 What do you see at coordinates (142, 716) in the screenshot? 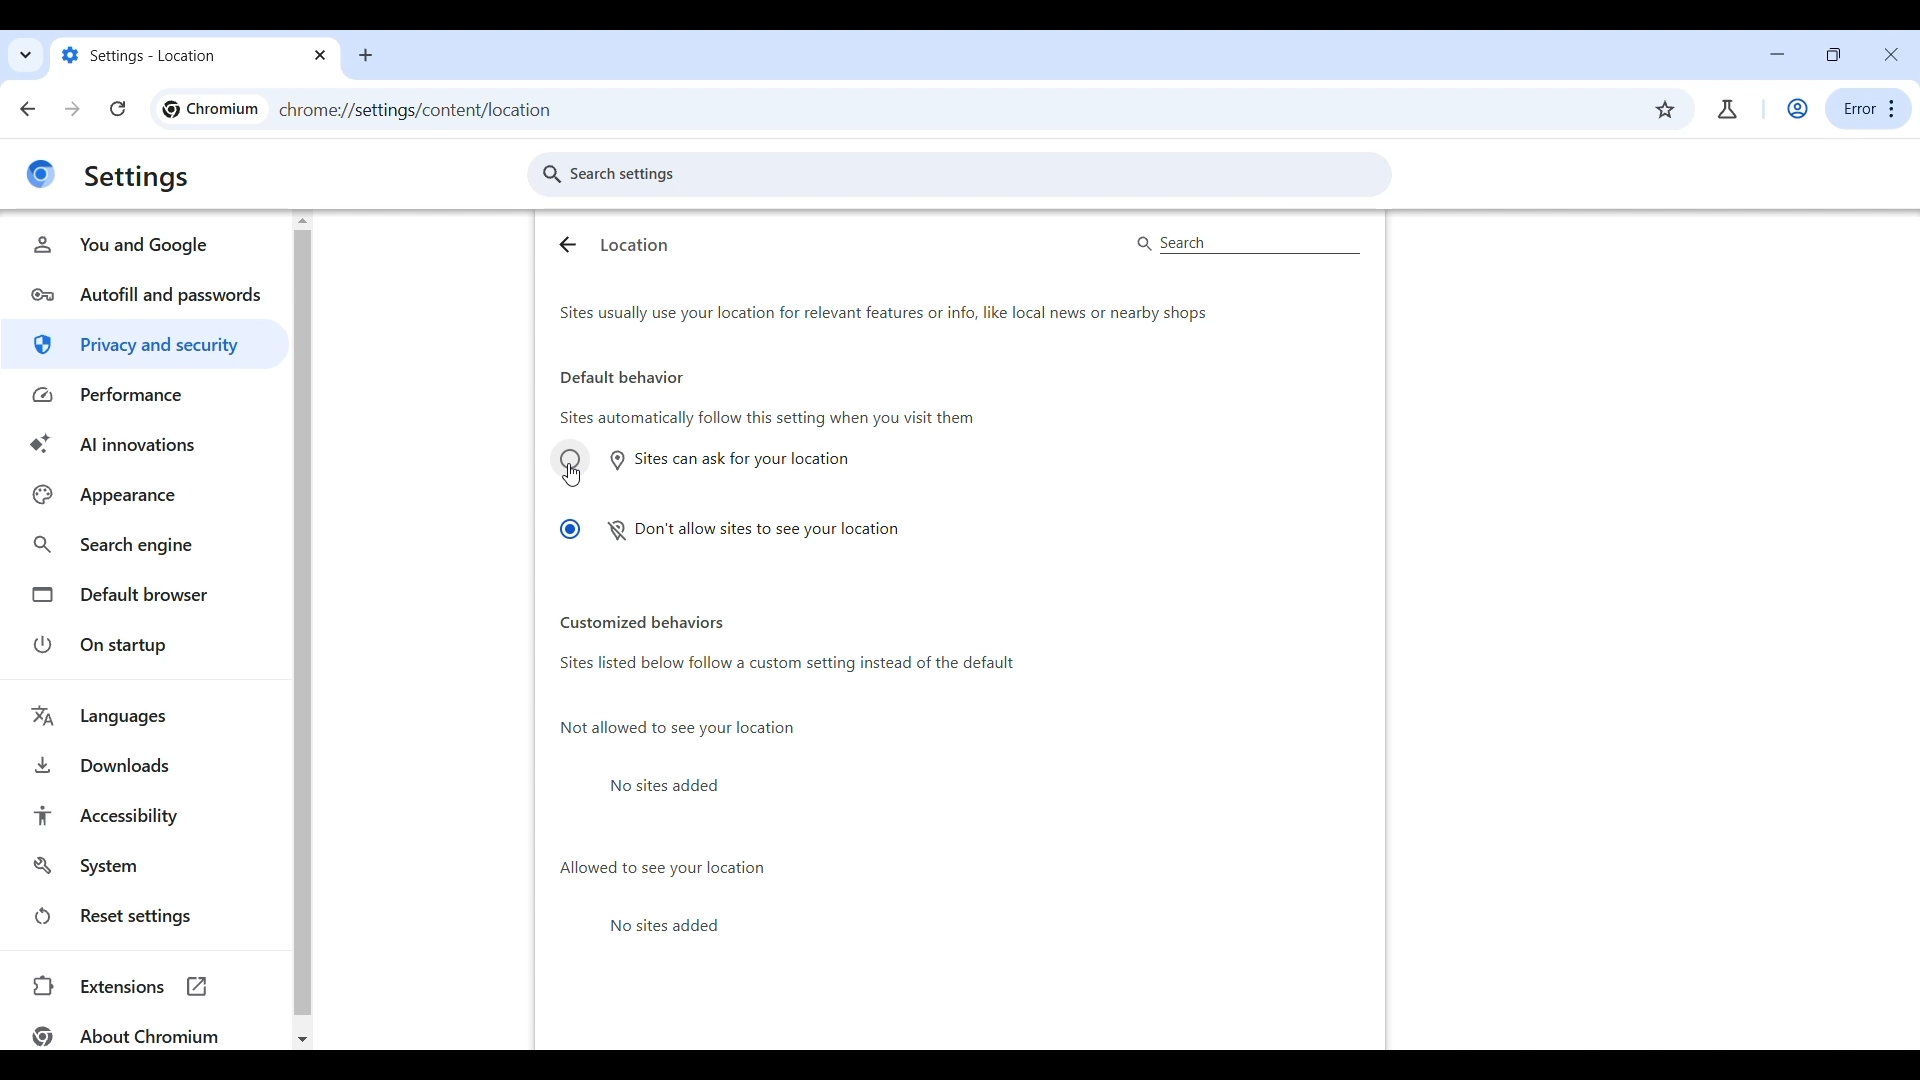
I see `Languages` at bounding box center [142, 716].